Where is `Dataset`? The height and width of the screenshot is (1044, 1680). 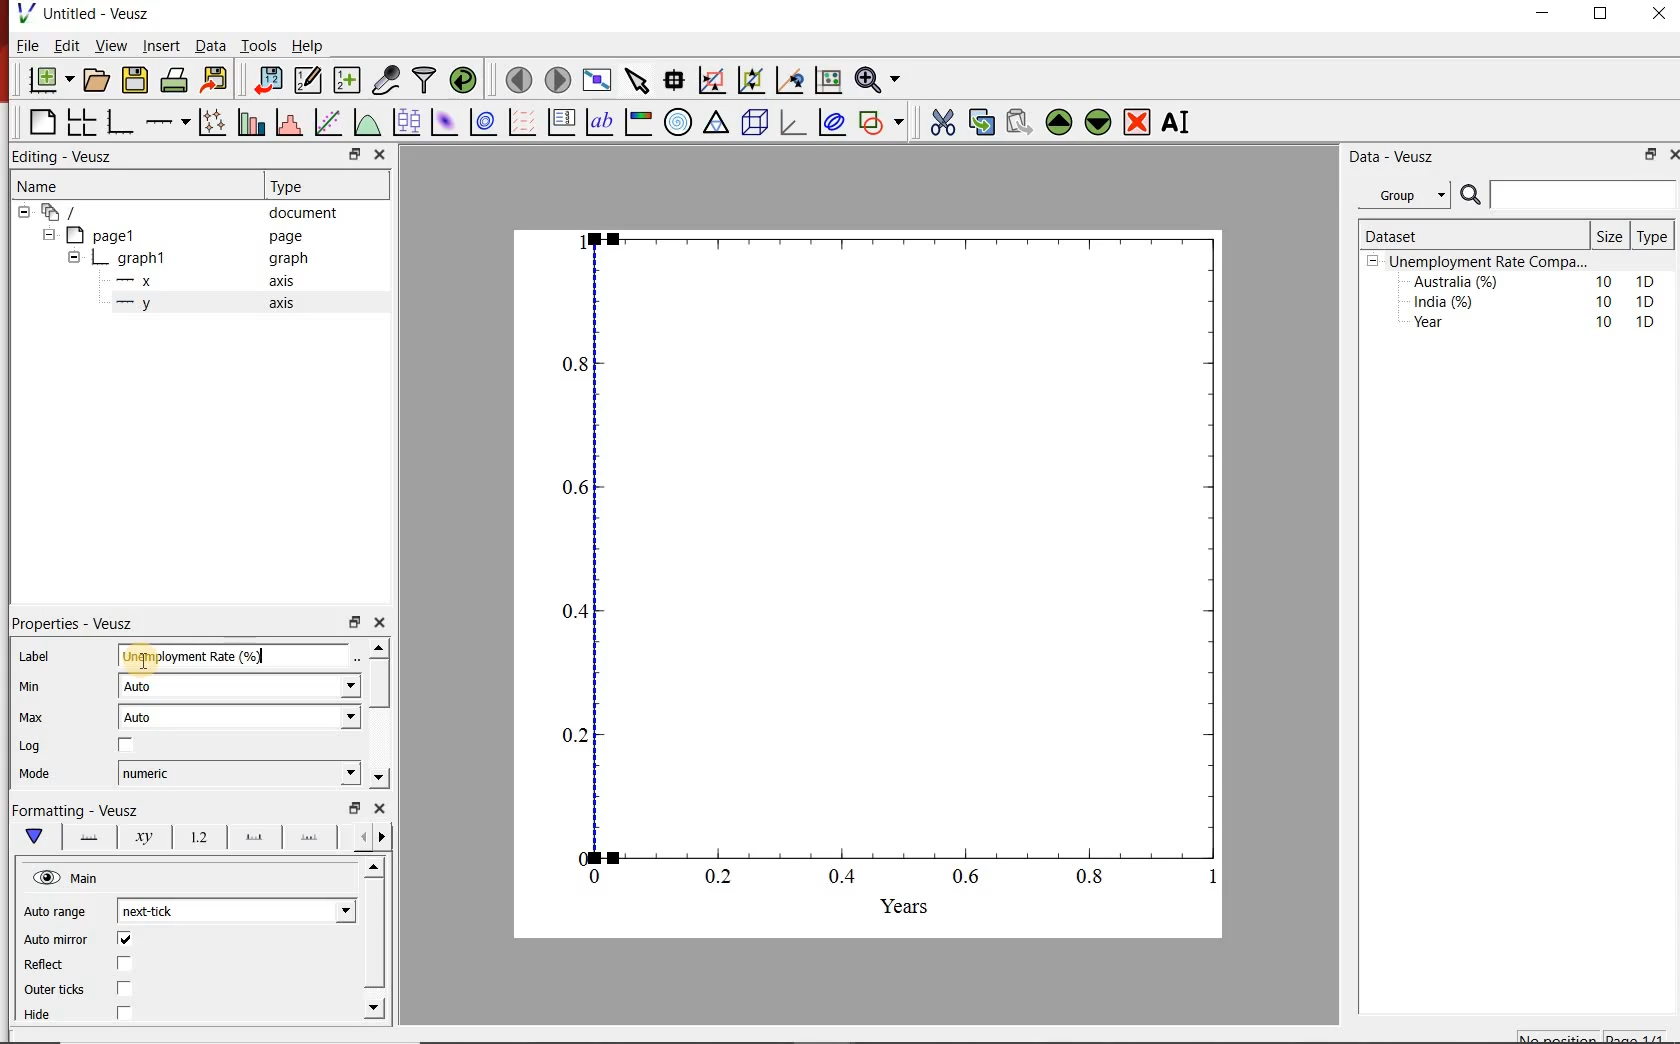 Dataset is located at coordinates (1438, 236).